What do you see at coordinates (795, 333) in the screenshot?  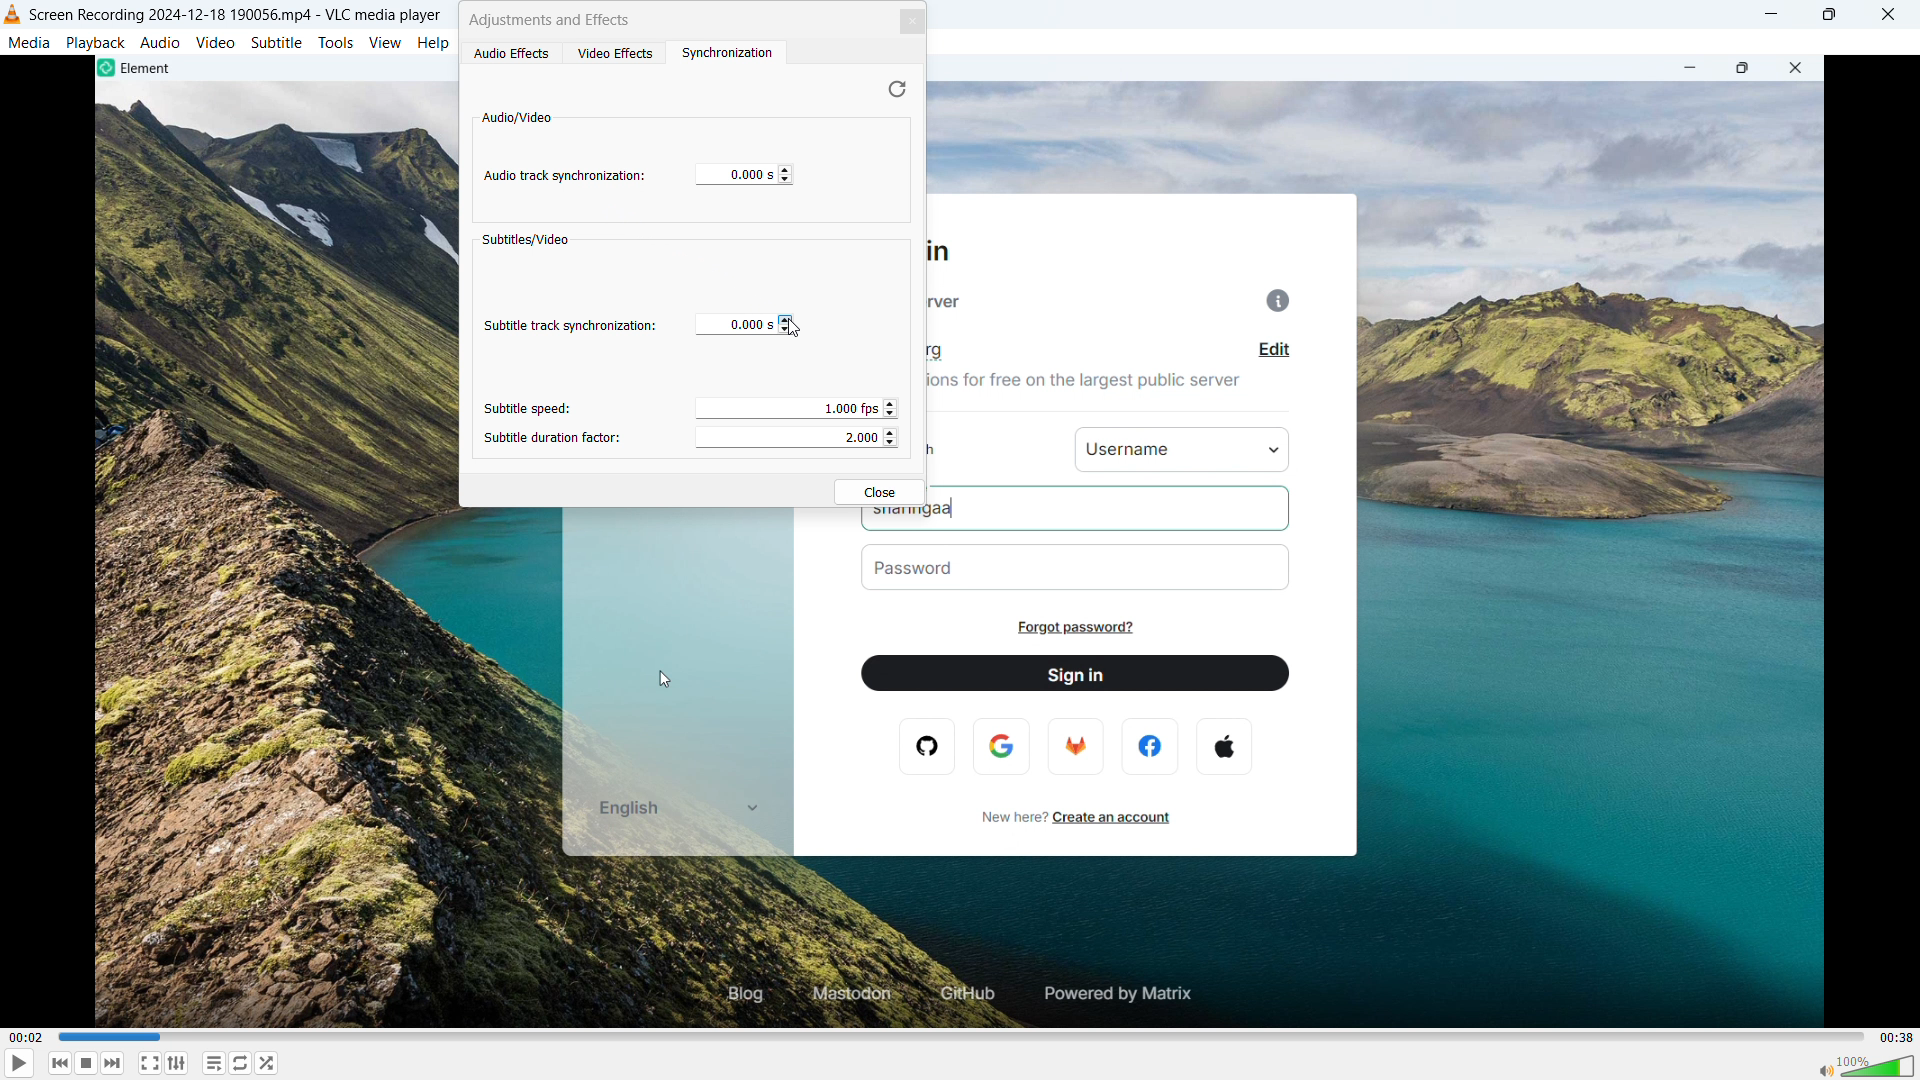 I see `cursor movement` at bounding box center [795, 333].